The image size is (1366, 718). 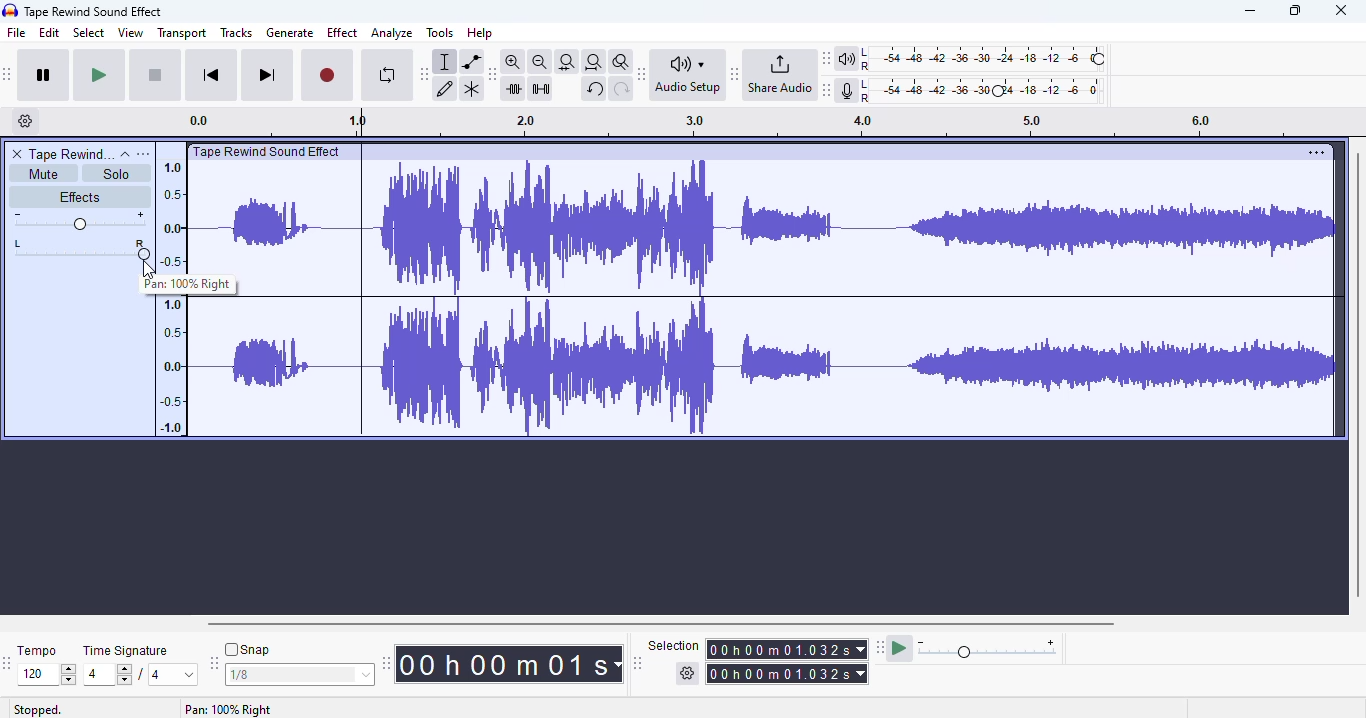 What do you see at coordinates (99, 76) in the screenshot?
I see `play` at bounding box center [99, 76].